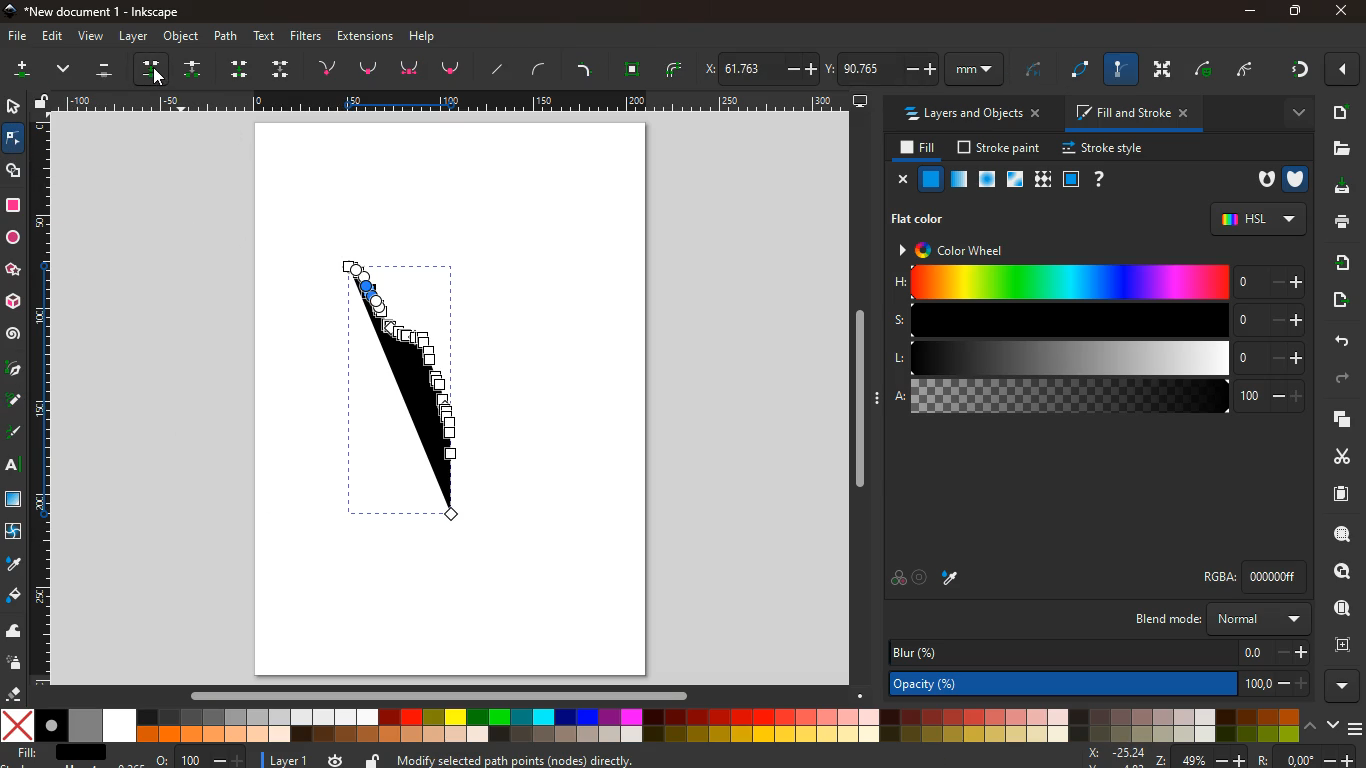 The image size is (1366, 768). I want to click on l, so click(1094, 358).